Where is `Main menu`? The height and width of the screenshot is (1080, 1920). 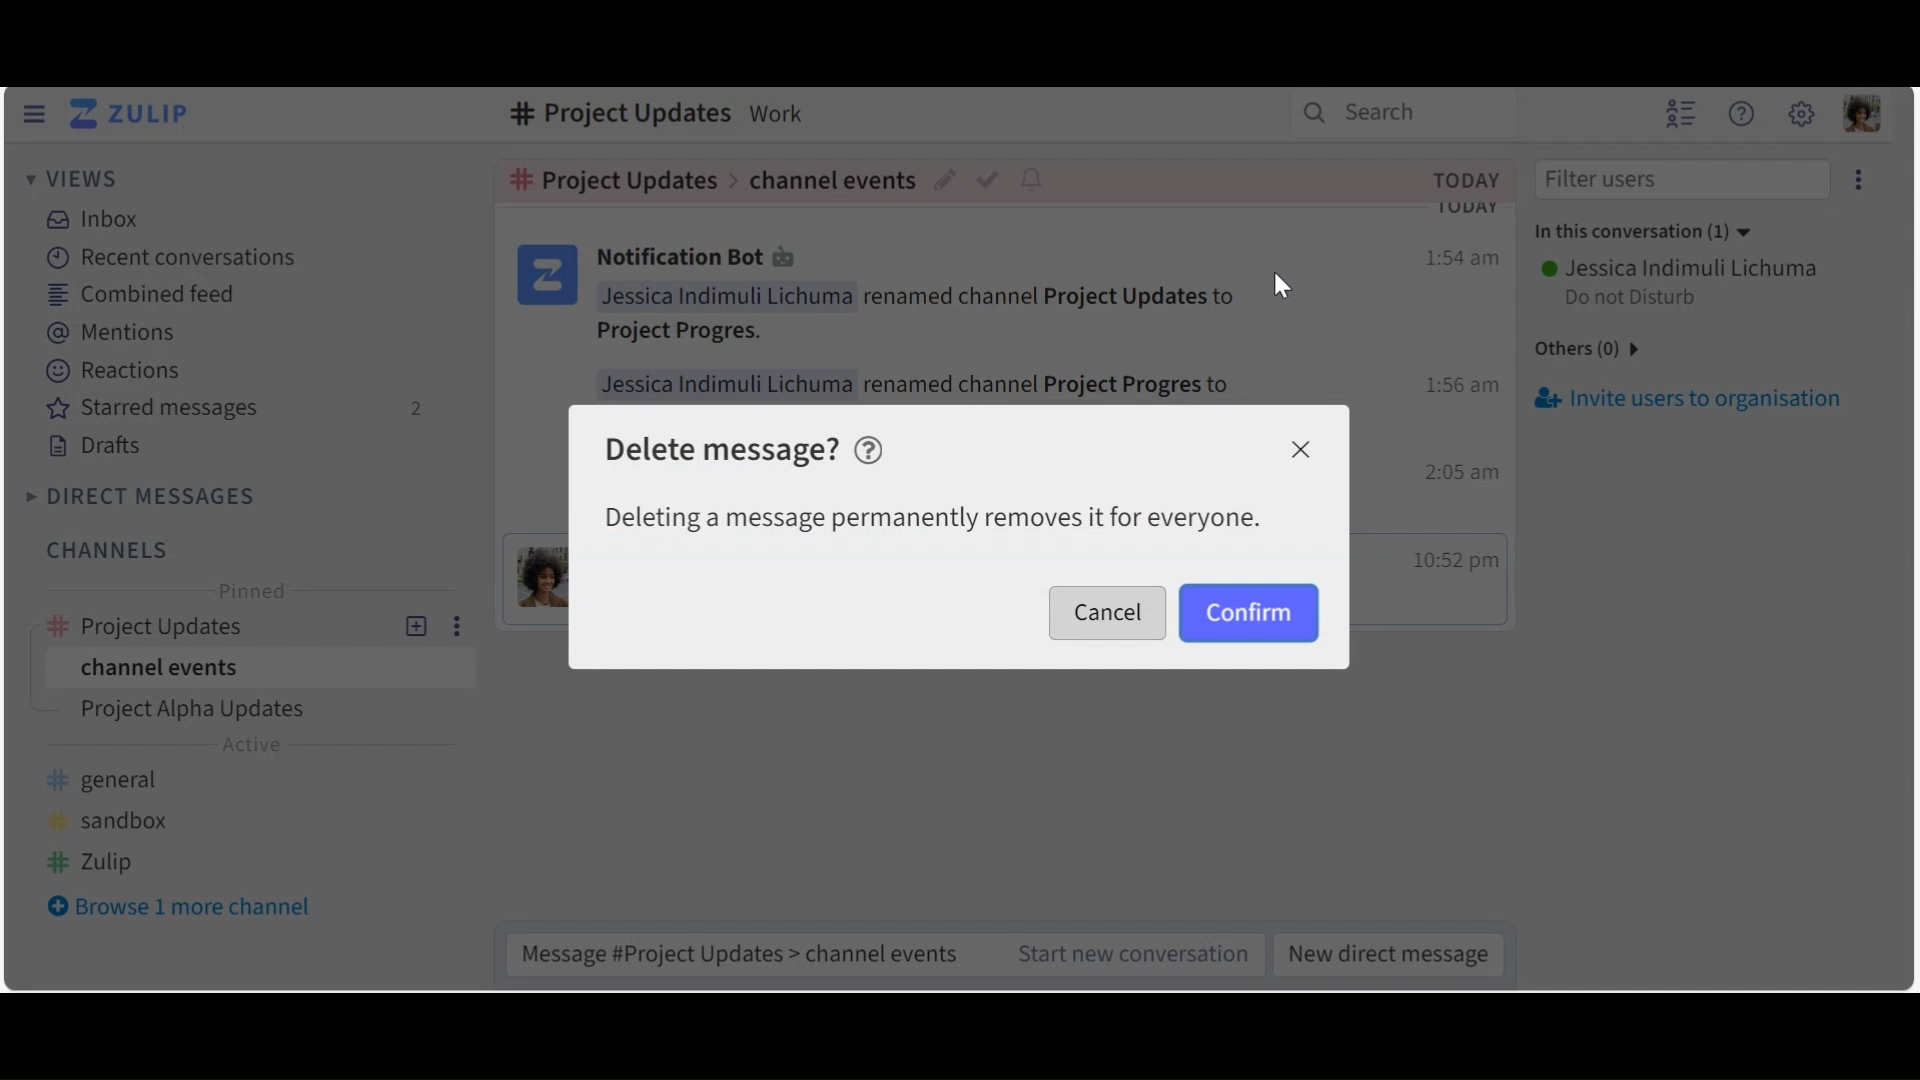 Main menu is located at coordinates (1803, 116).